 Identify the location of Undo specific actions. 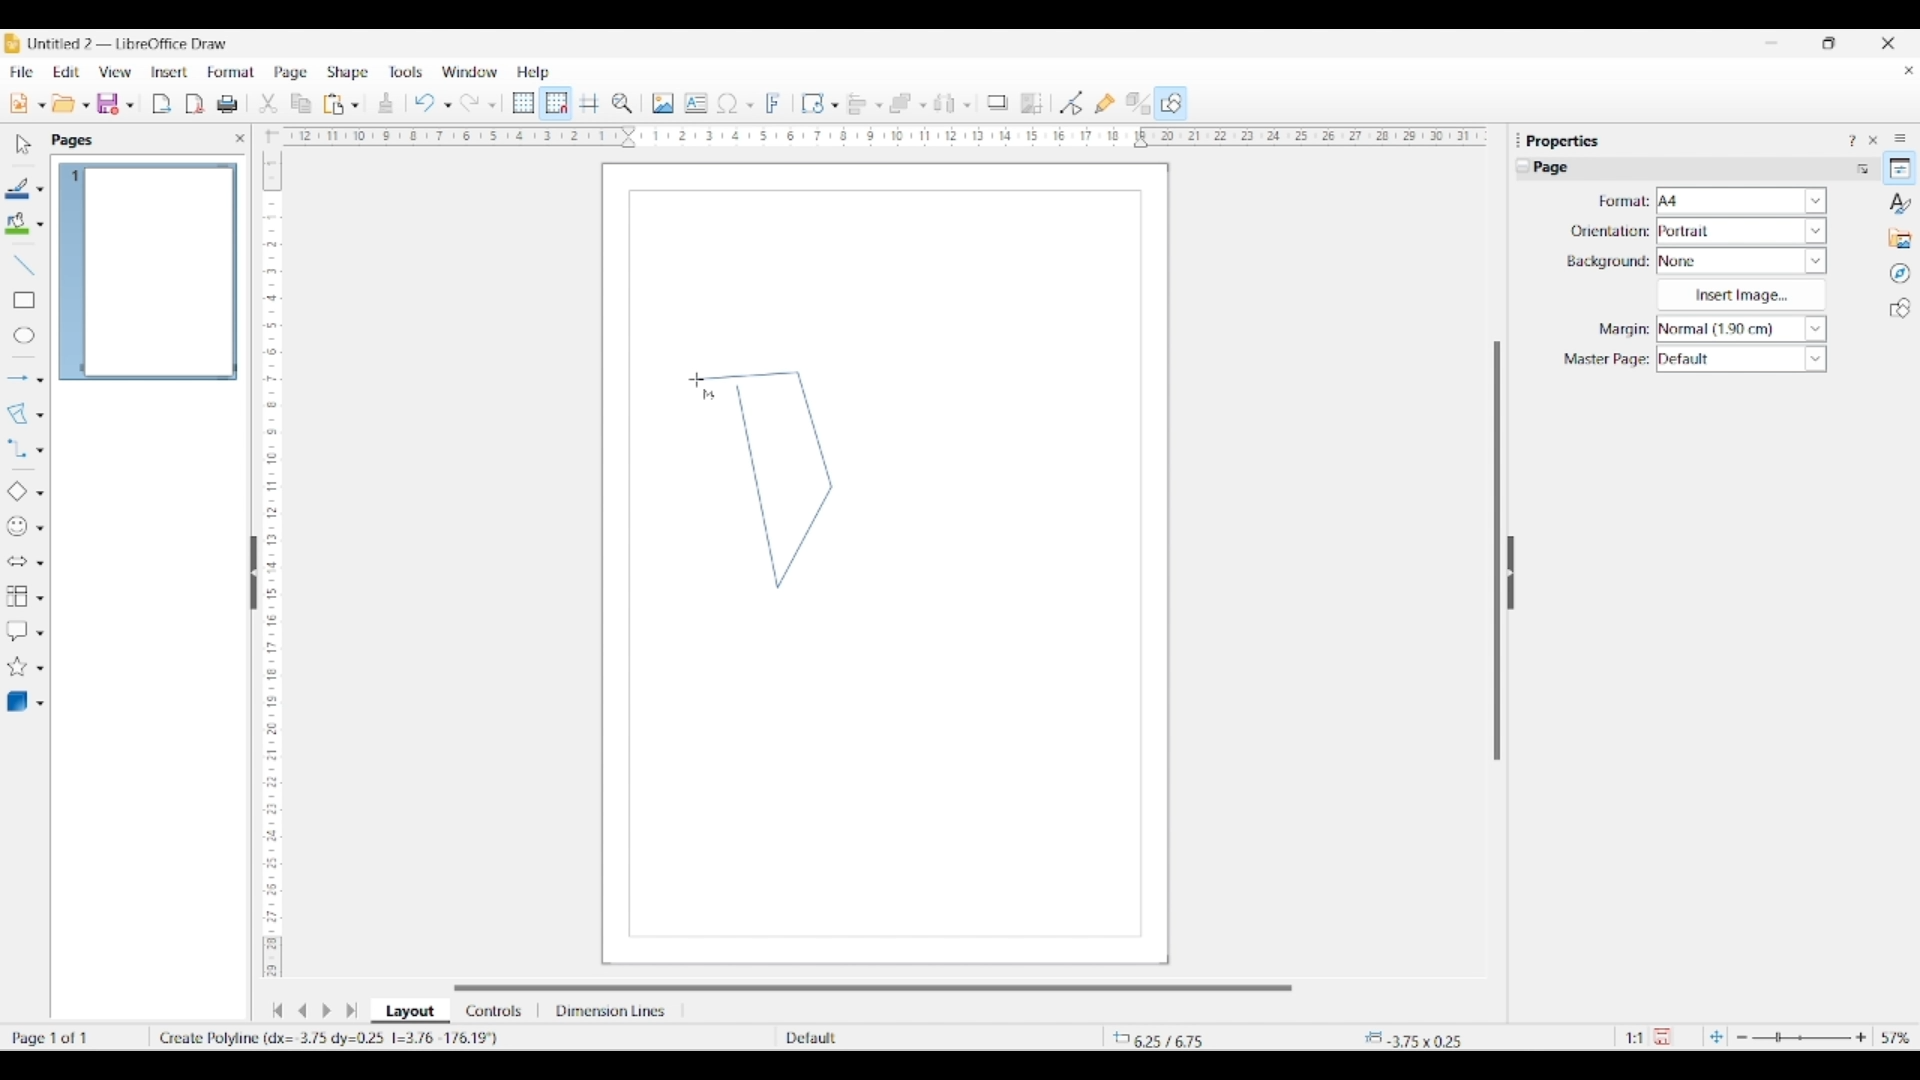
(447, 105).